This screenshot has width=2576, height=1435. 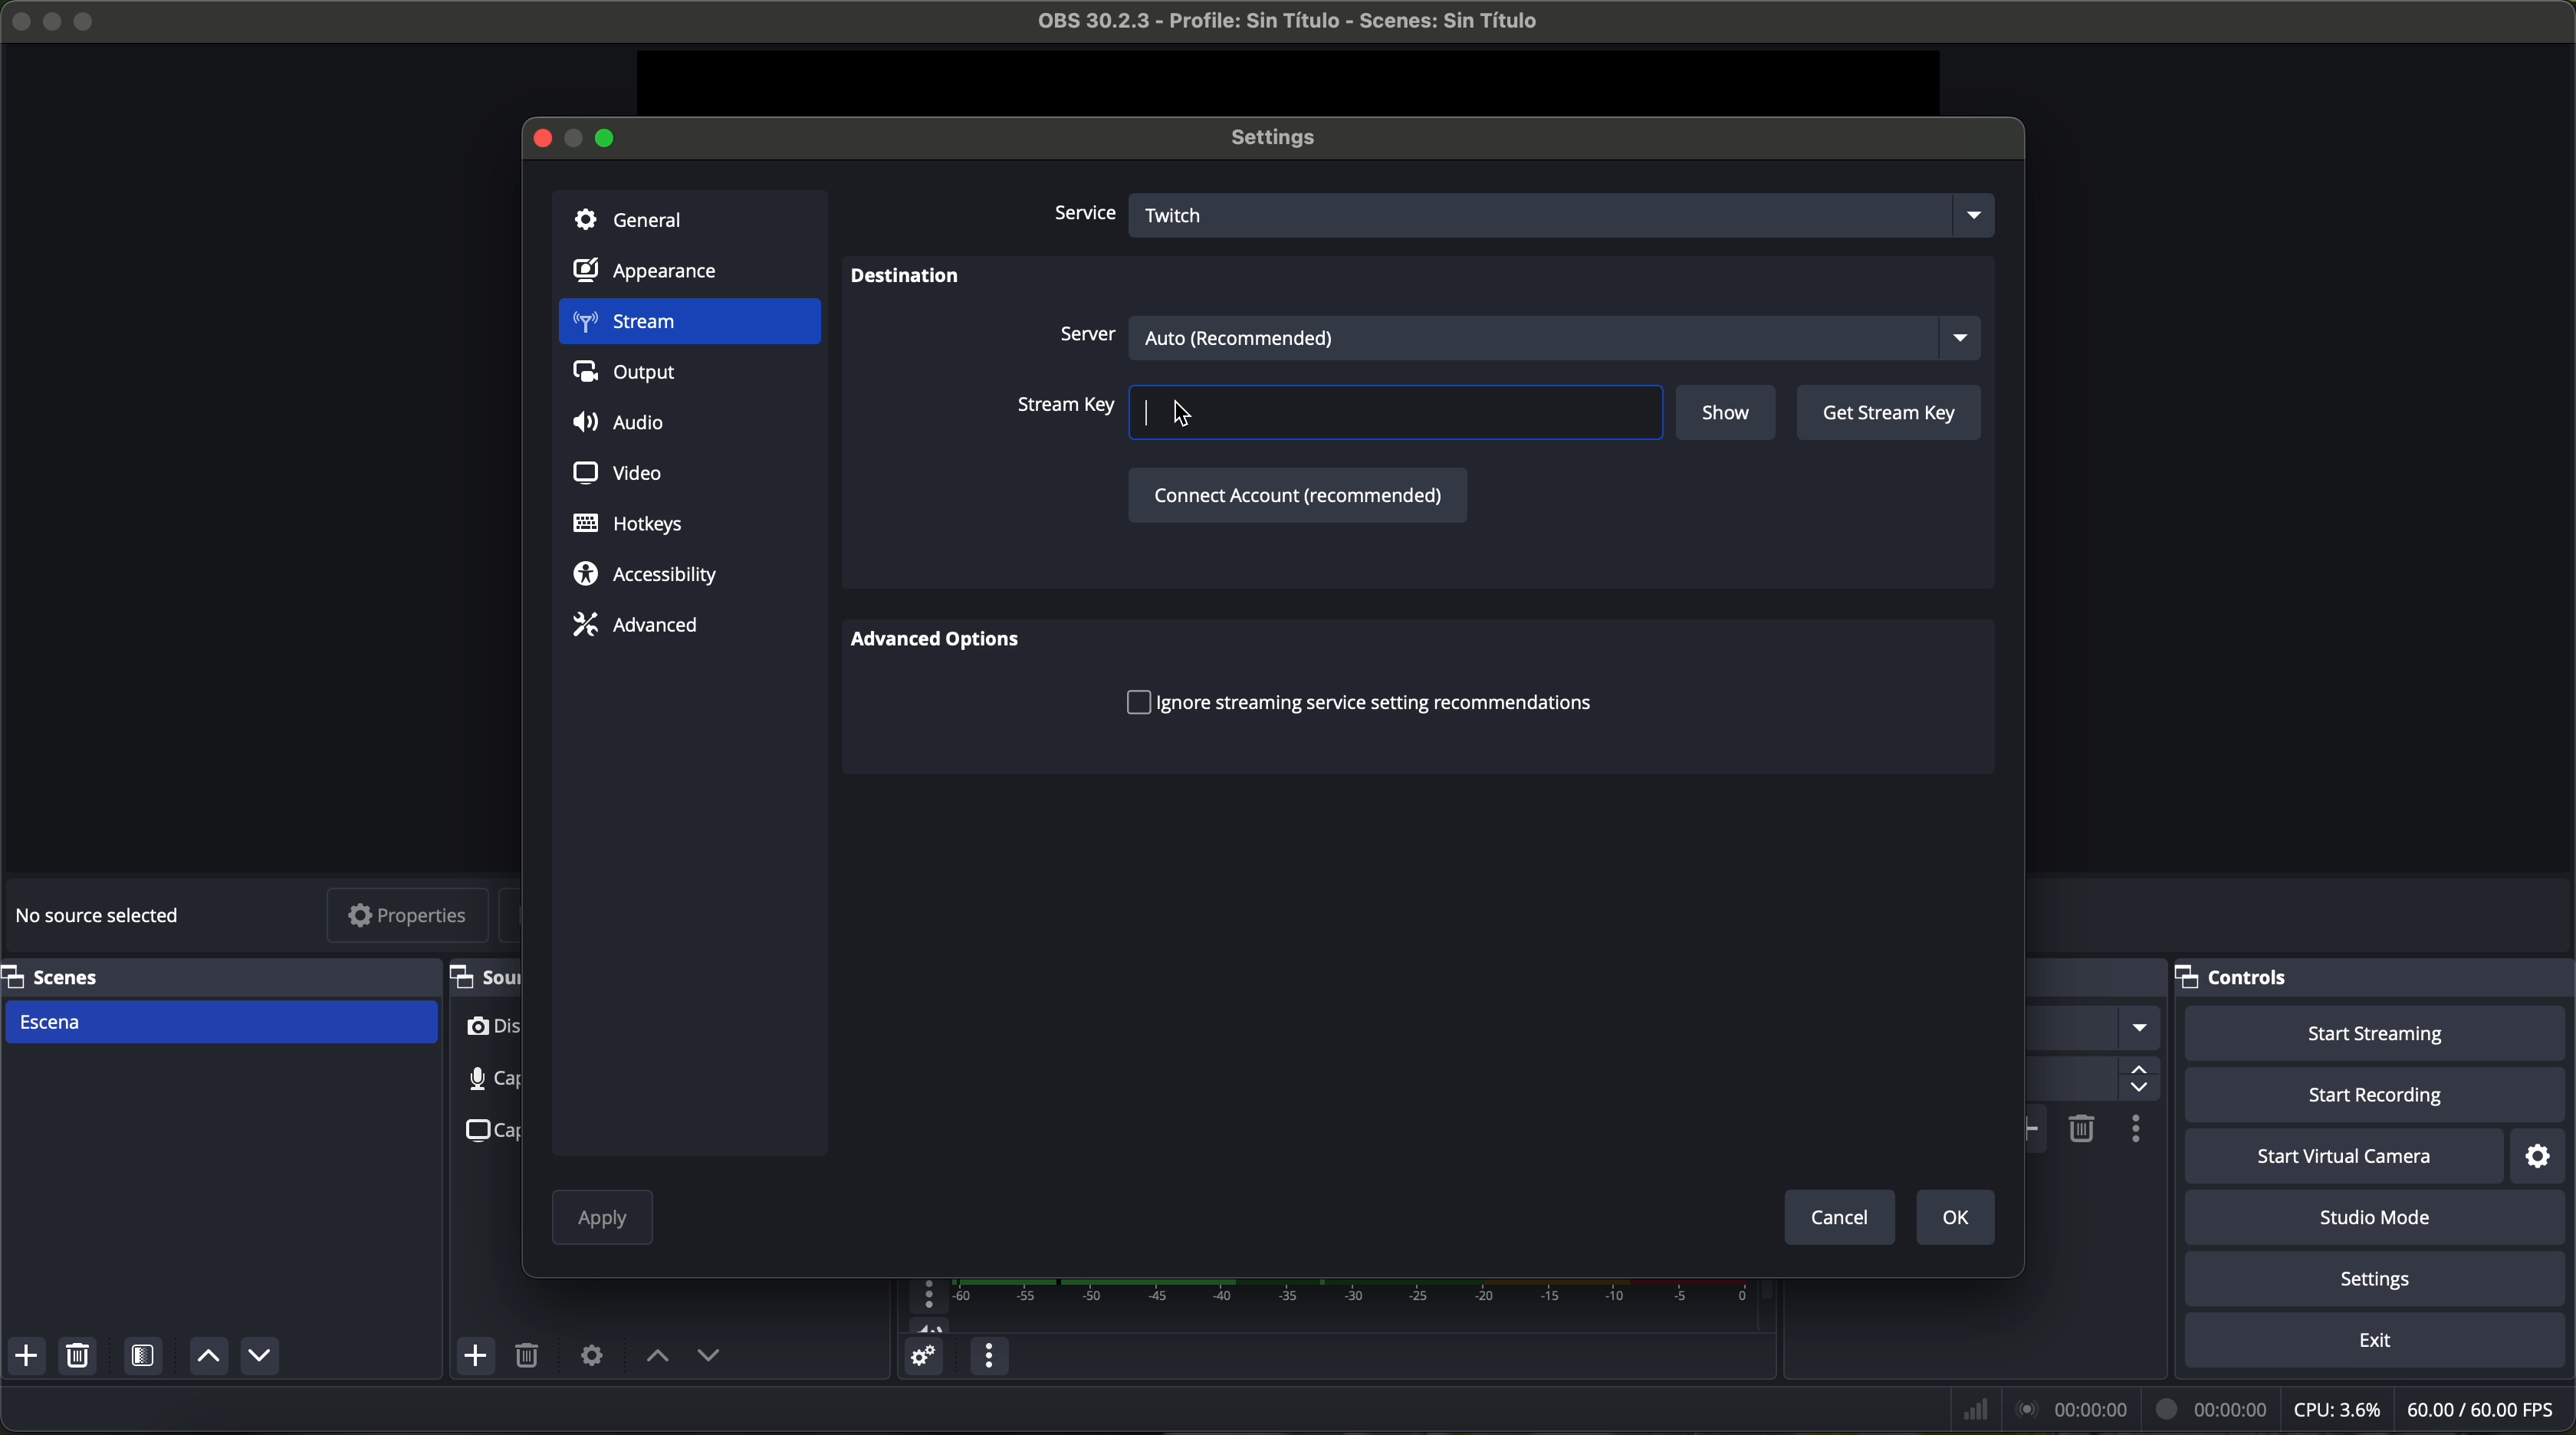 I want to click on general, so click(x=689, y=217).